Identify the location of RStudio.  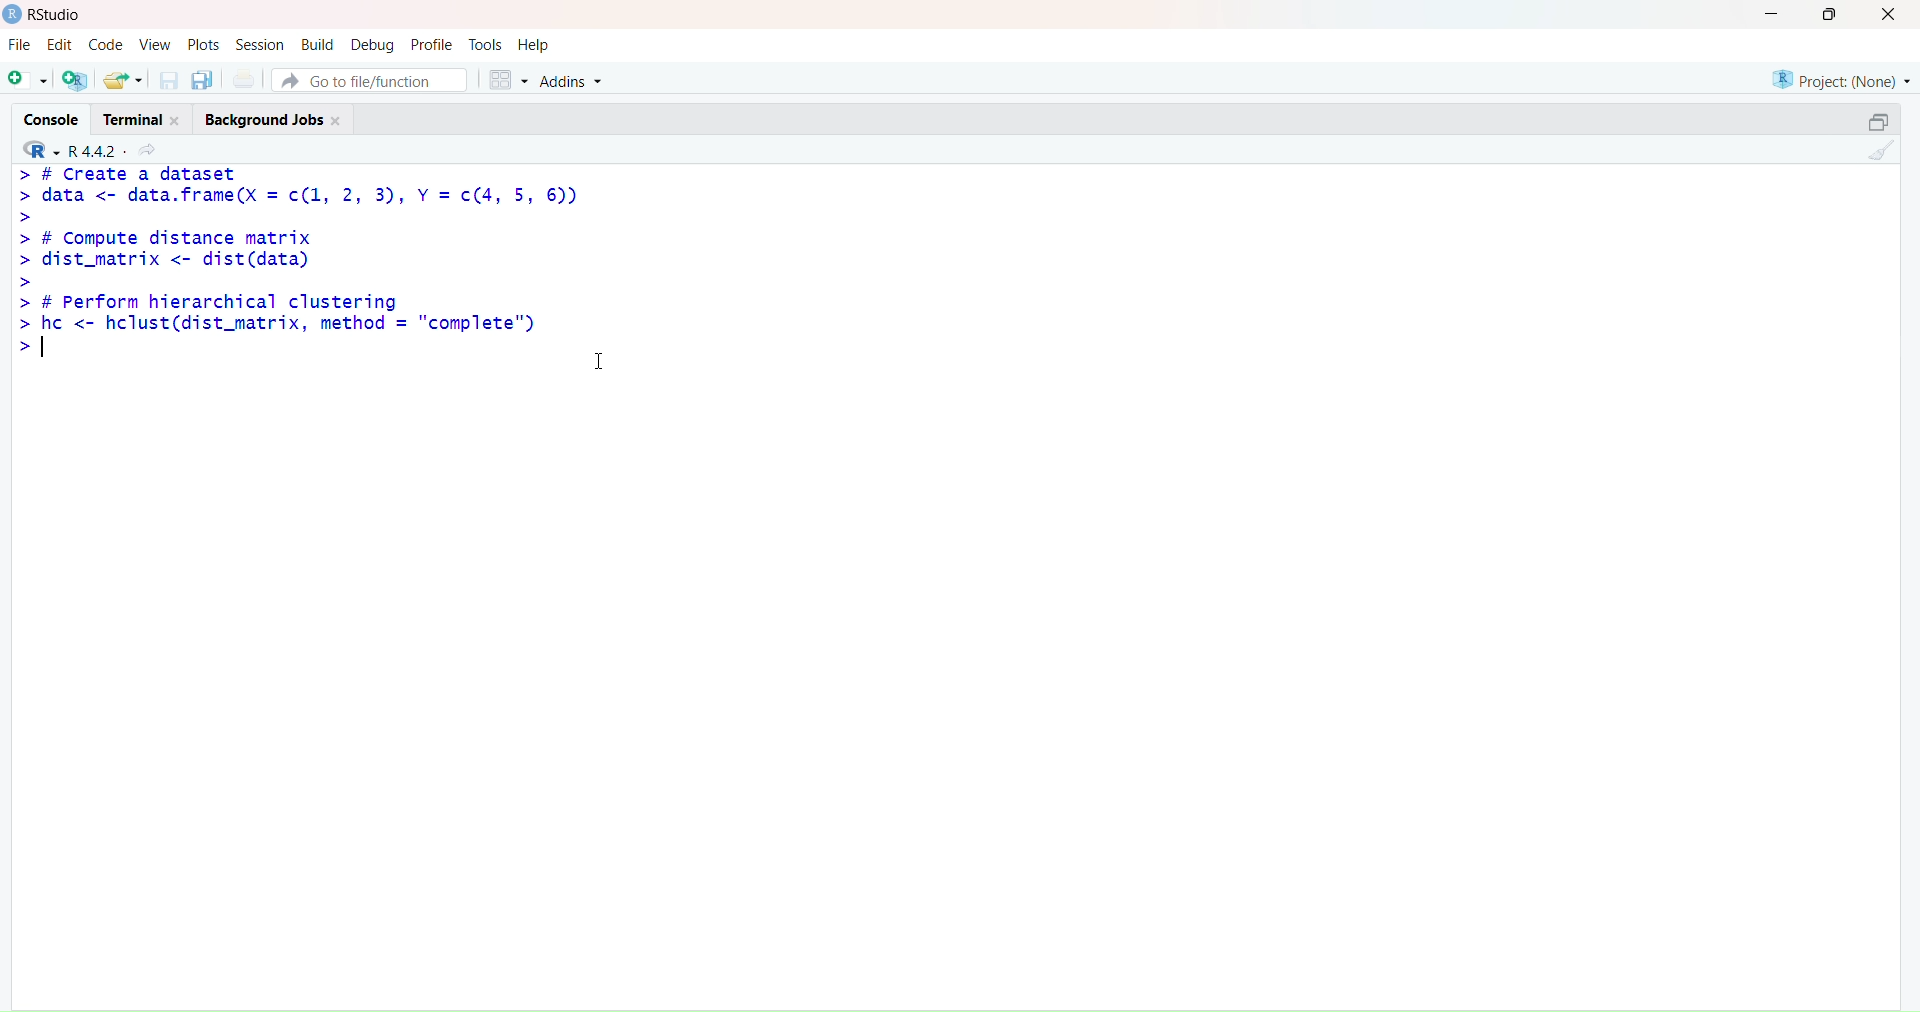
(49, 17).